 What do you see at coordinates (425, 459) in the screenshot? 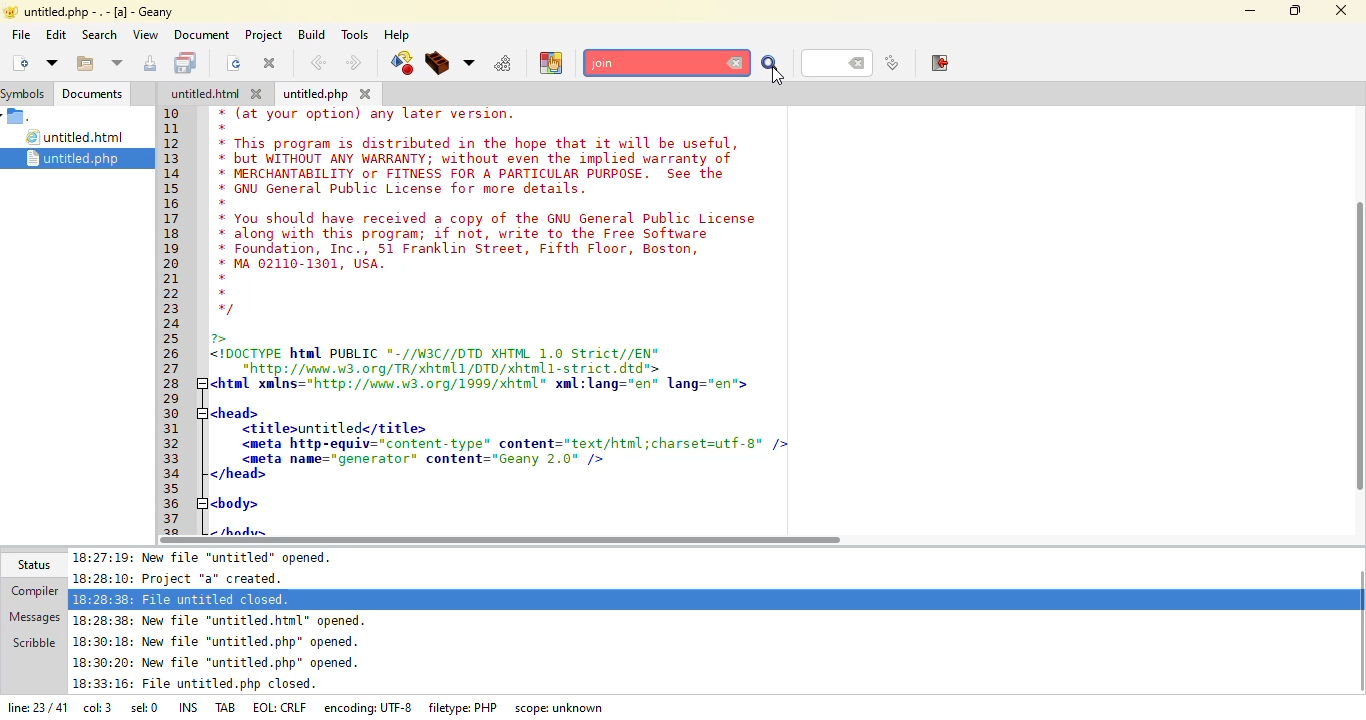
I see `<meta name="generator" content="Geany 2.0" />` at bounding box center [425, 459].